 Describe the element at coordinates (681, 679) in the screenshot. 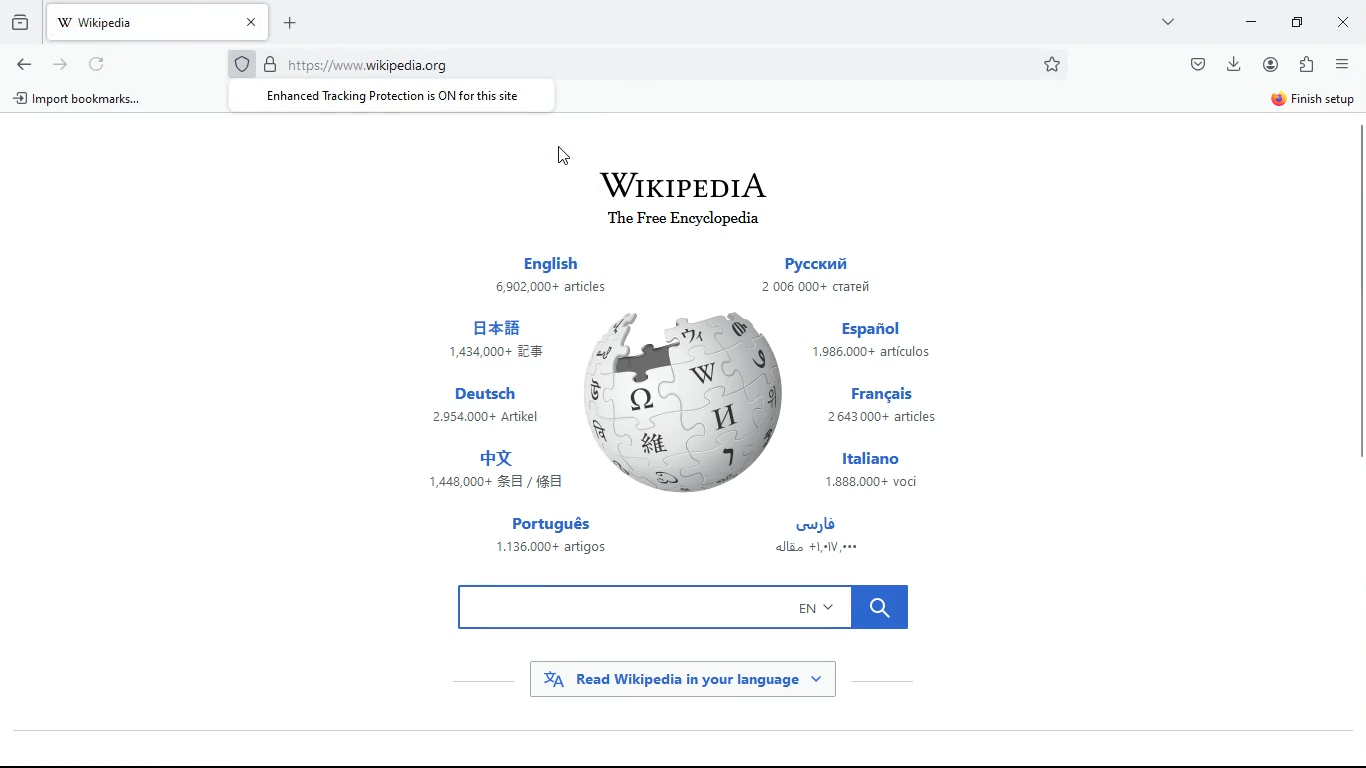

I see `read wikipedia in your language` at that location.